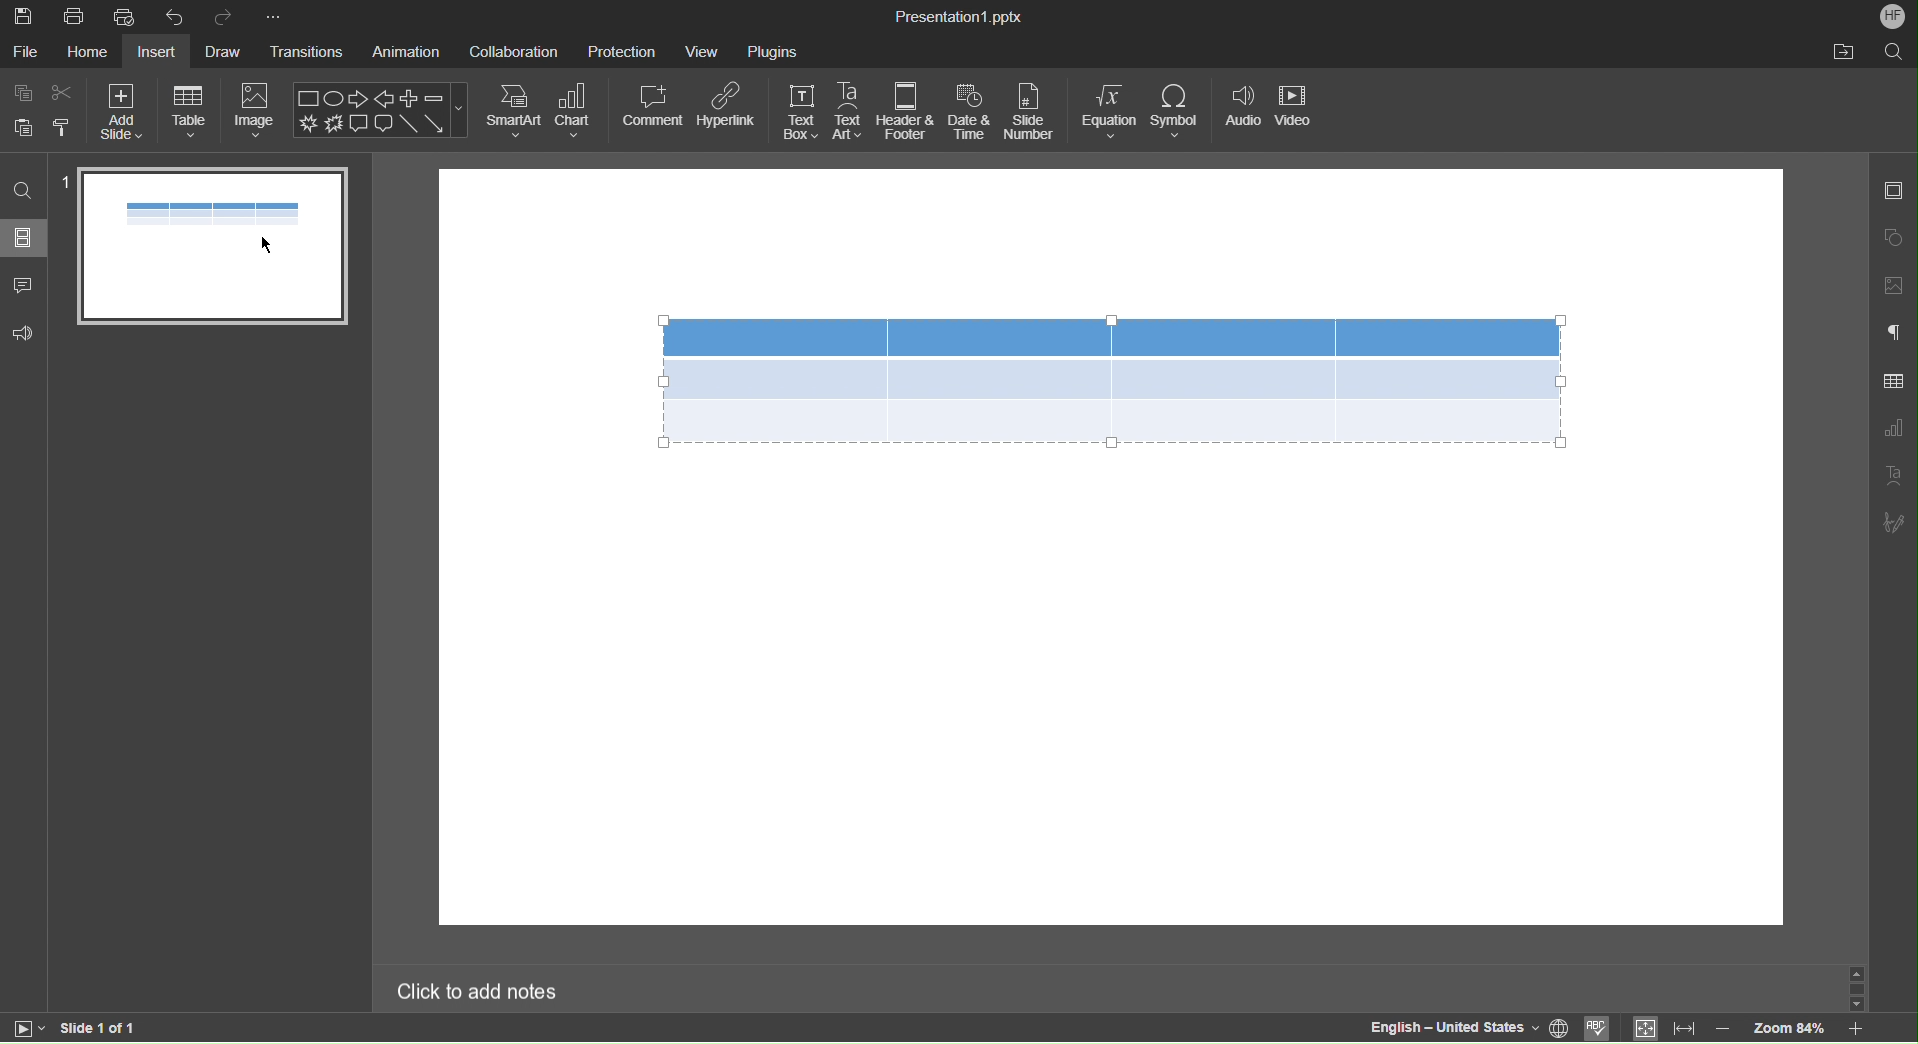  What do you see at coordinates (1685, 1027) in the screenshot?
I see `fit to width` at bounding box center [1685, 1027].